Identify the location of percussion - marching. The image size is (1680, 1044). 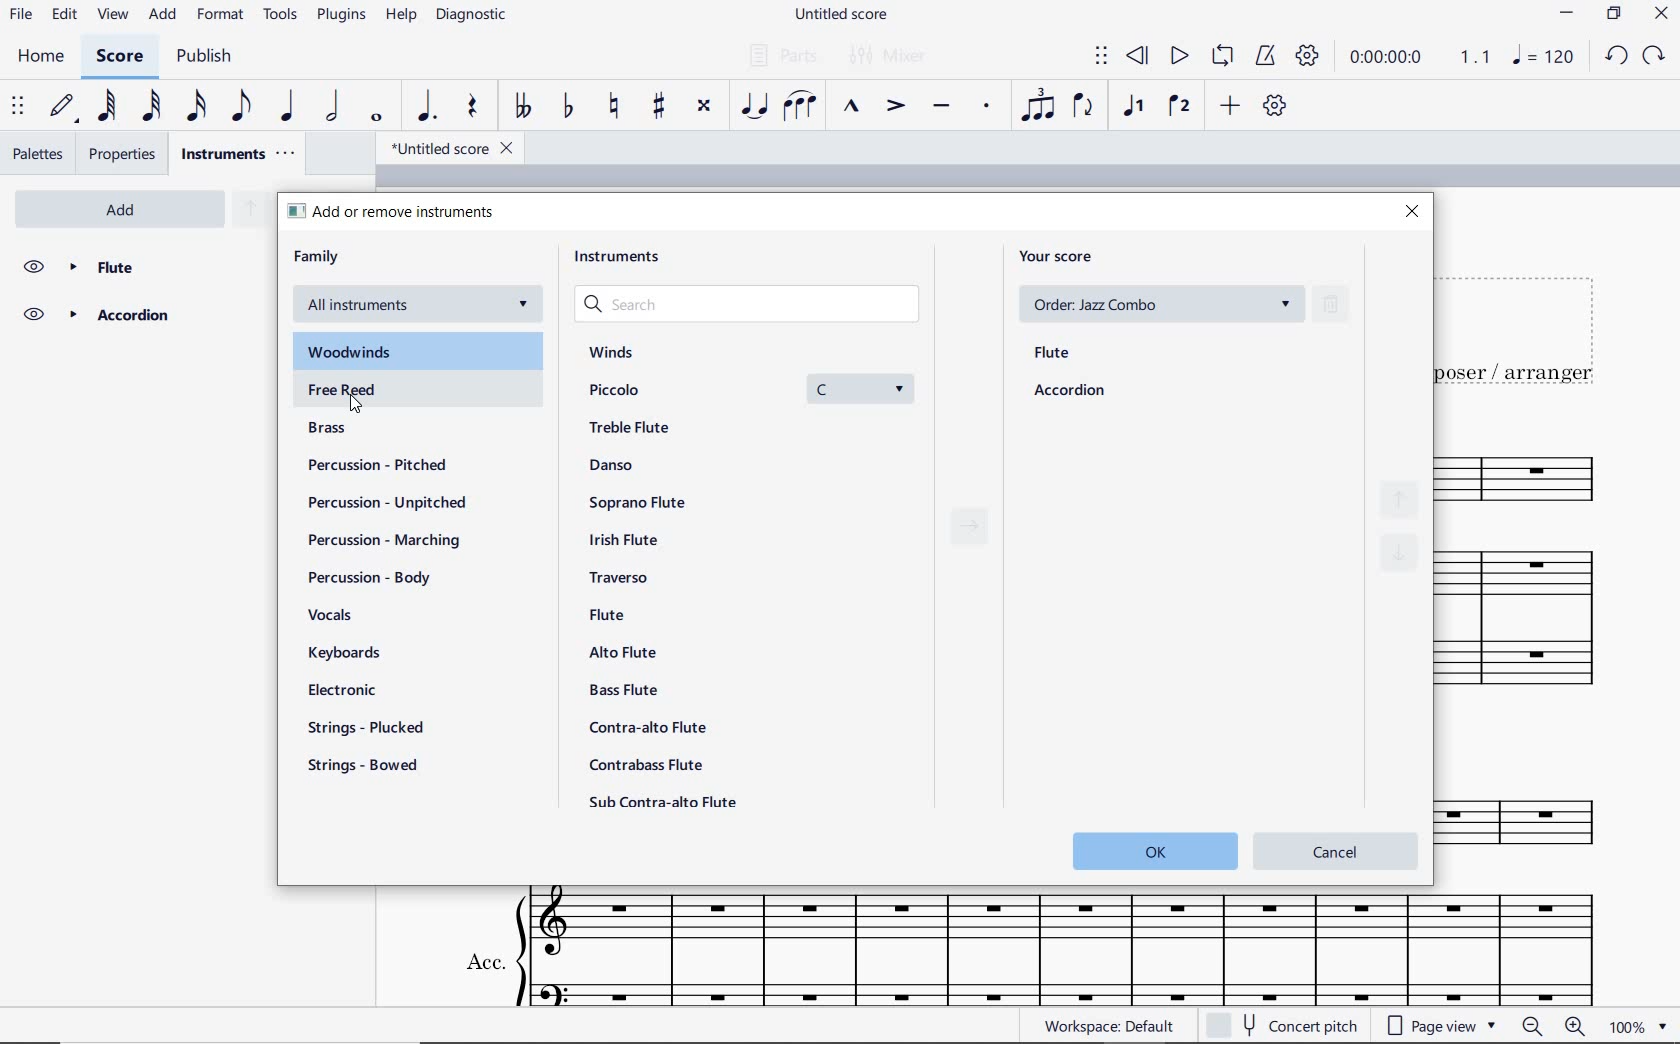
(393, 541).